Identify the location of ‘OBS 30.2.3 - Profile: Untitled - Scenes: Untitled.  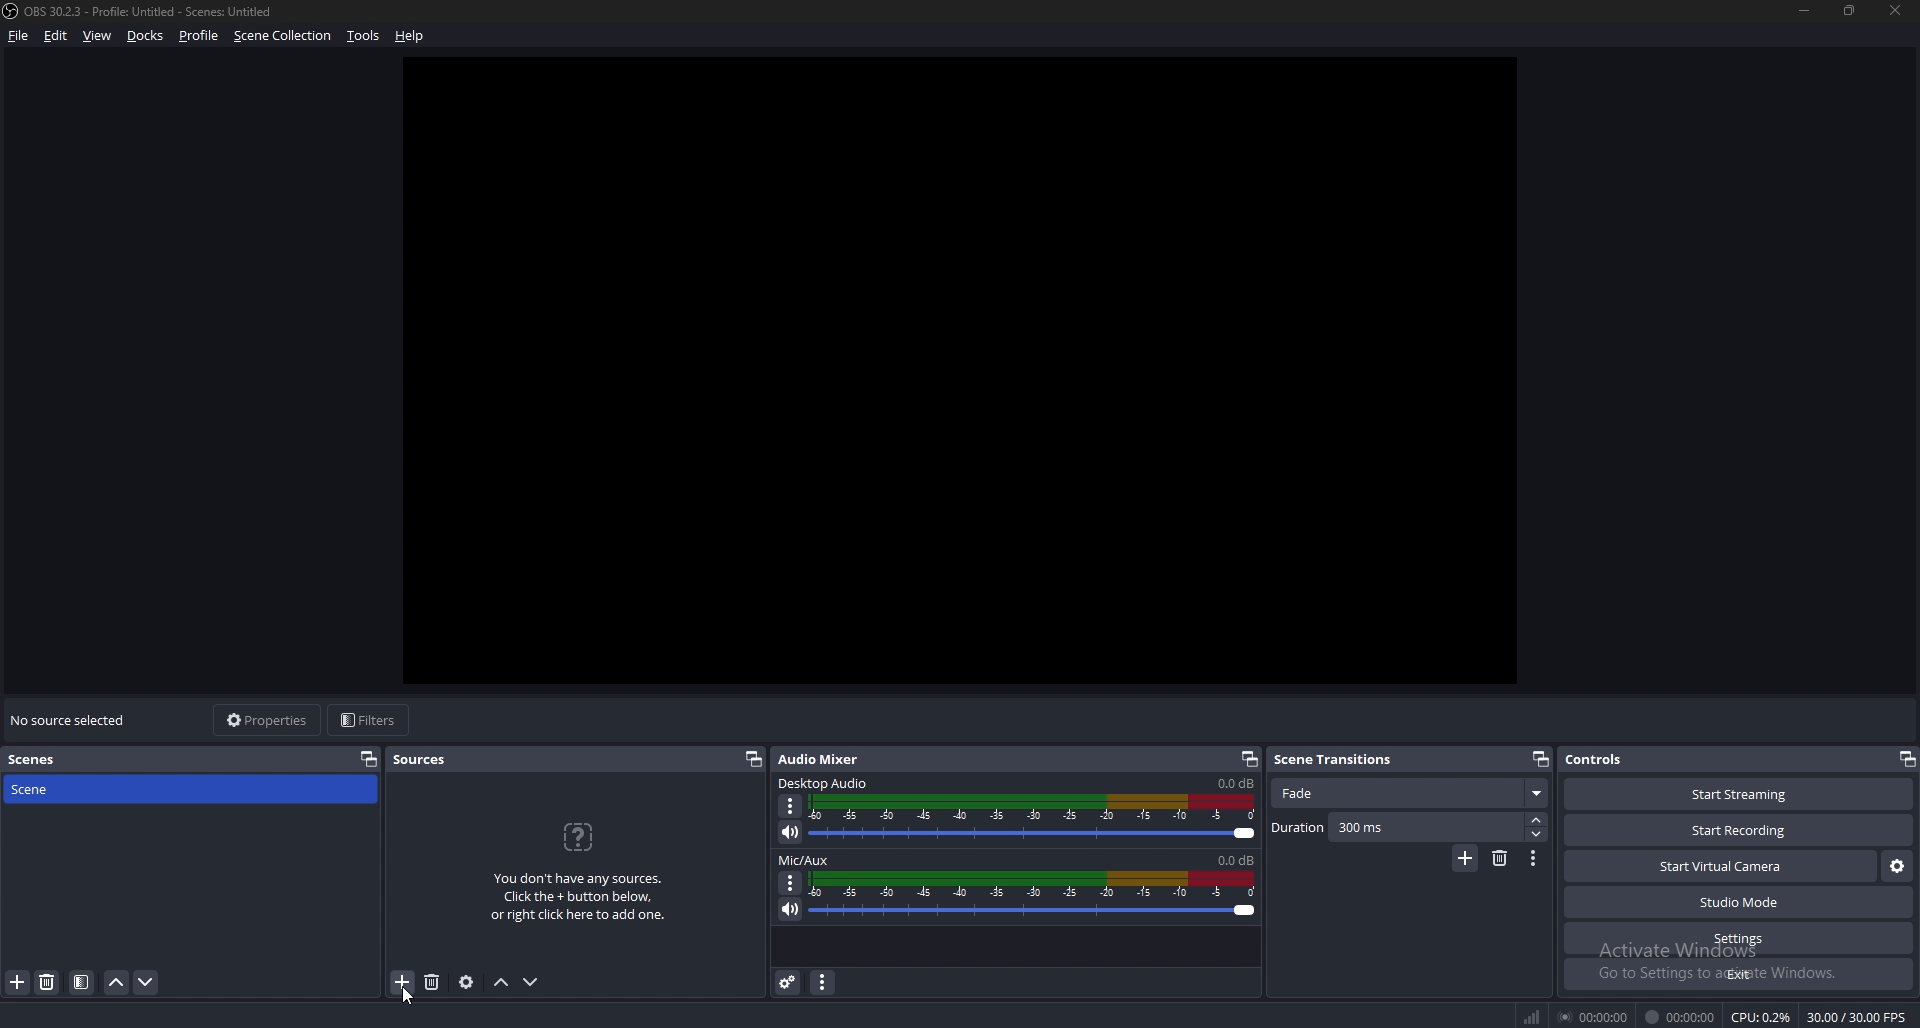
(152, 11).